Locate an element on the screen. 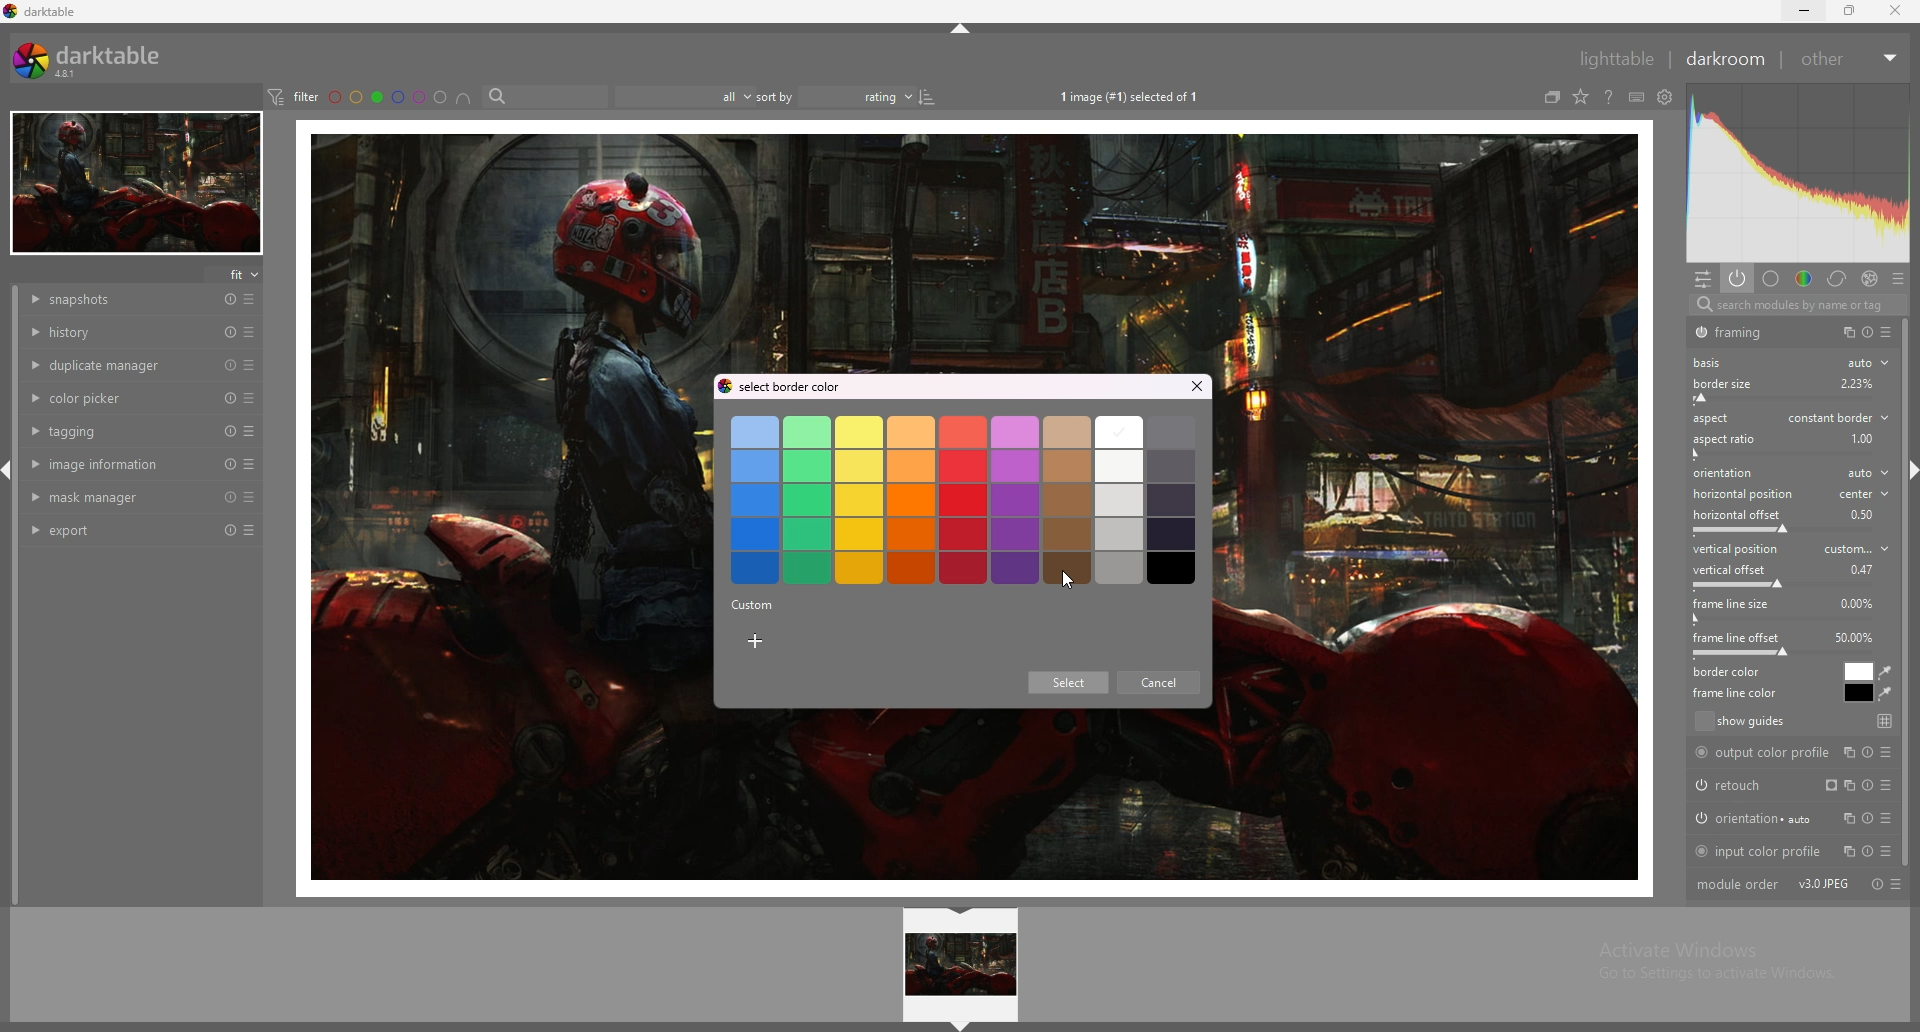 This screenshot has height=1032, width=1920. framing is located at coordinates (1743, 332).